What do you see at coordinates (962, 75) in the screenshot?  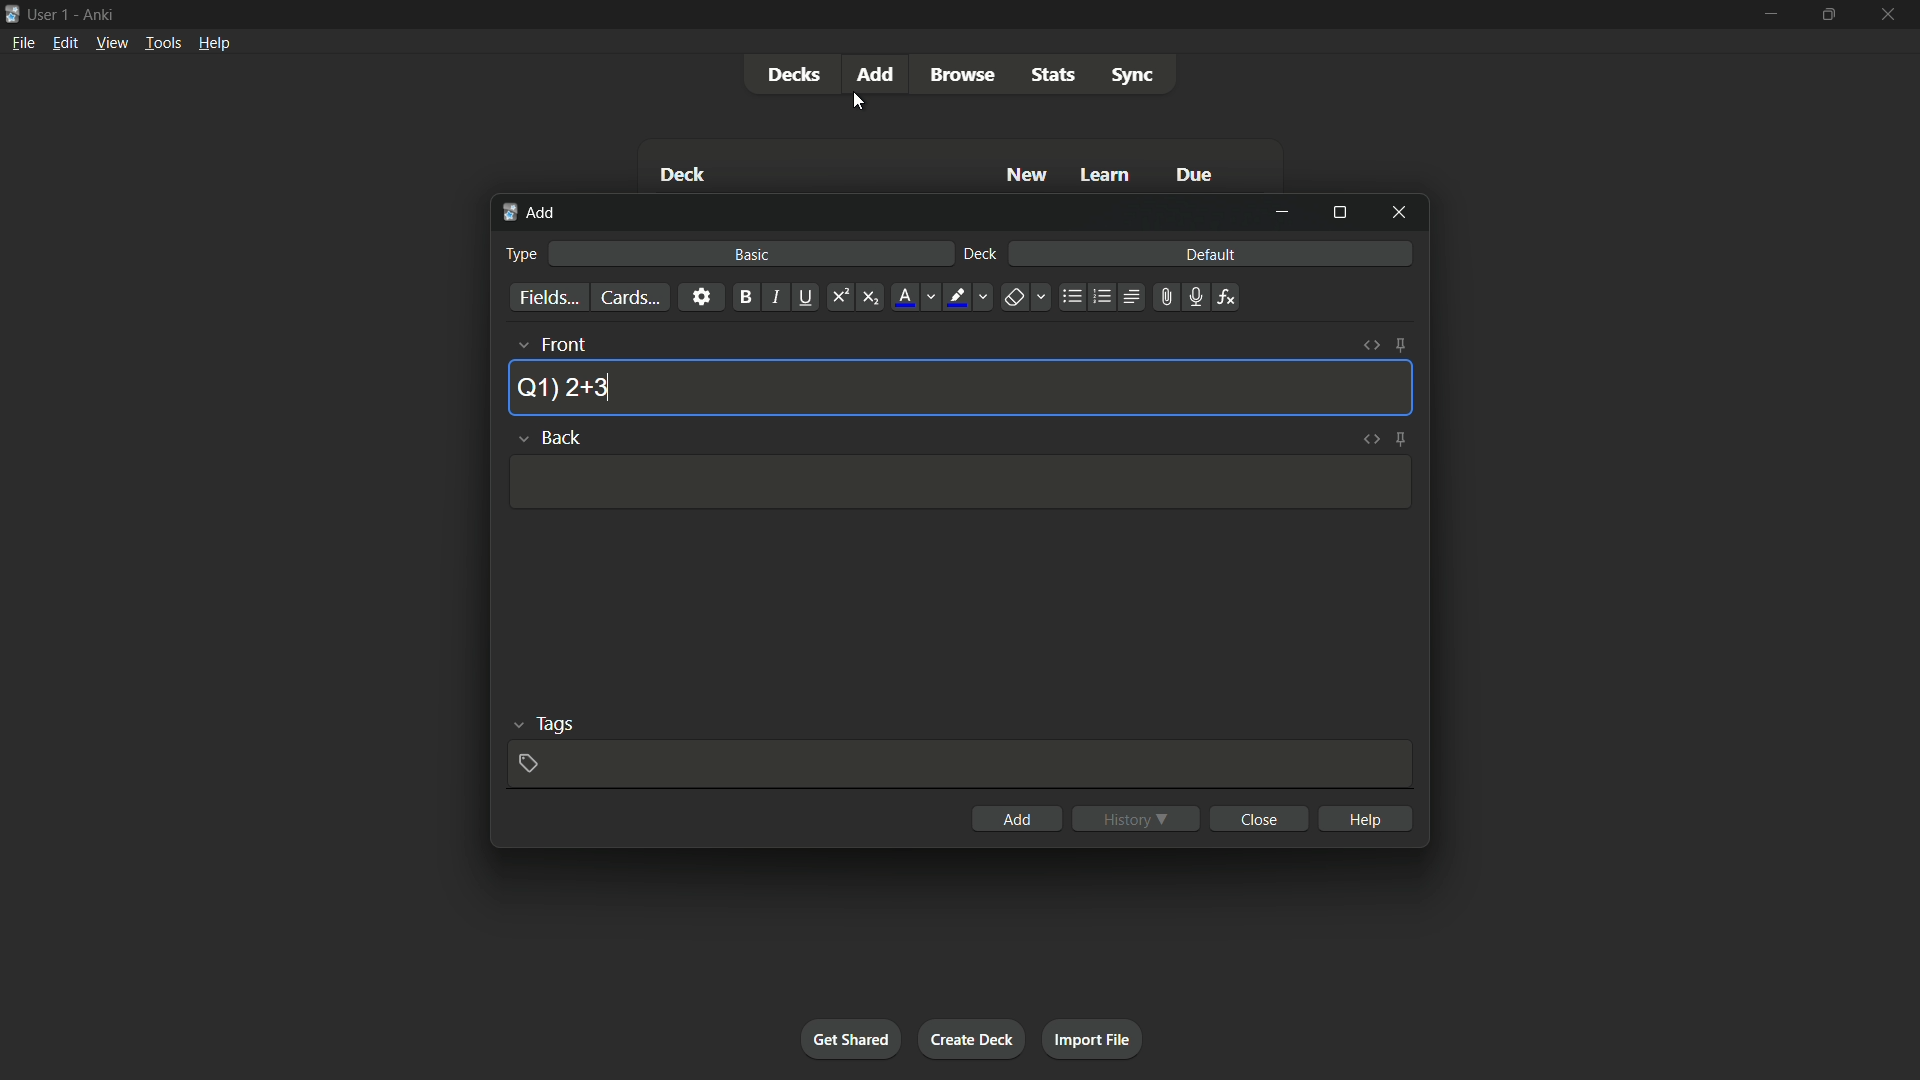 I see `browse` at bounding box center [962, 75].